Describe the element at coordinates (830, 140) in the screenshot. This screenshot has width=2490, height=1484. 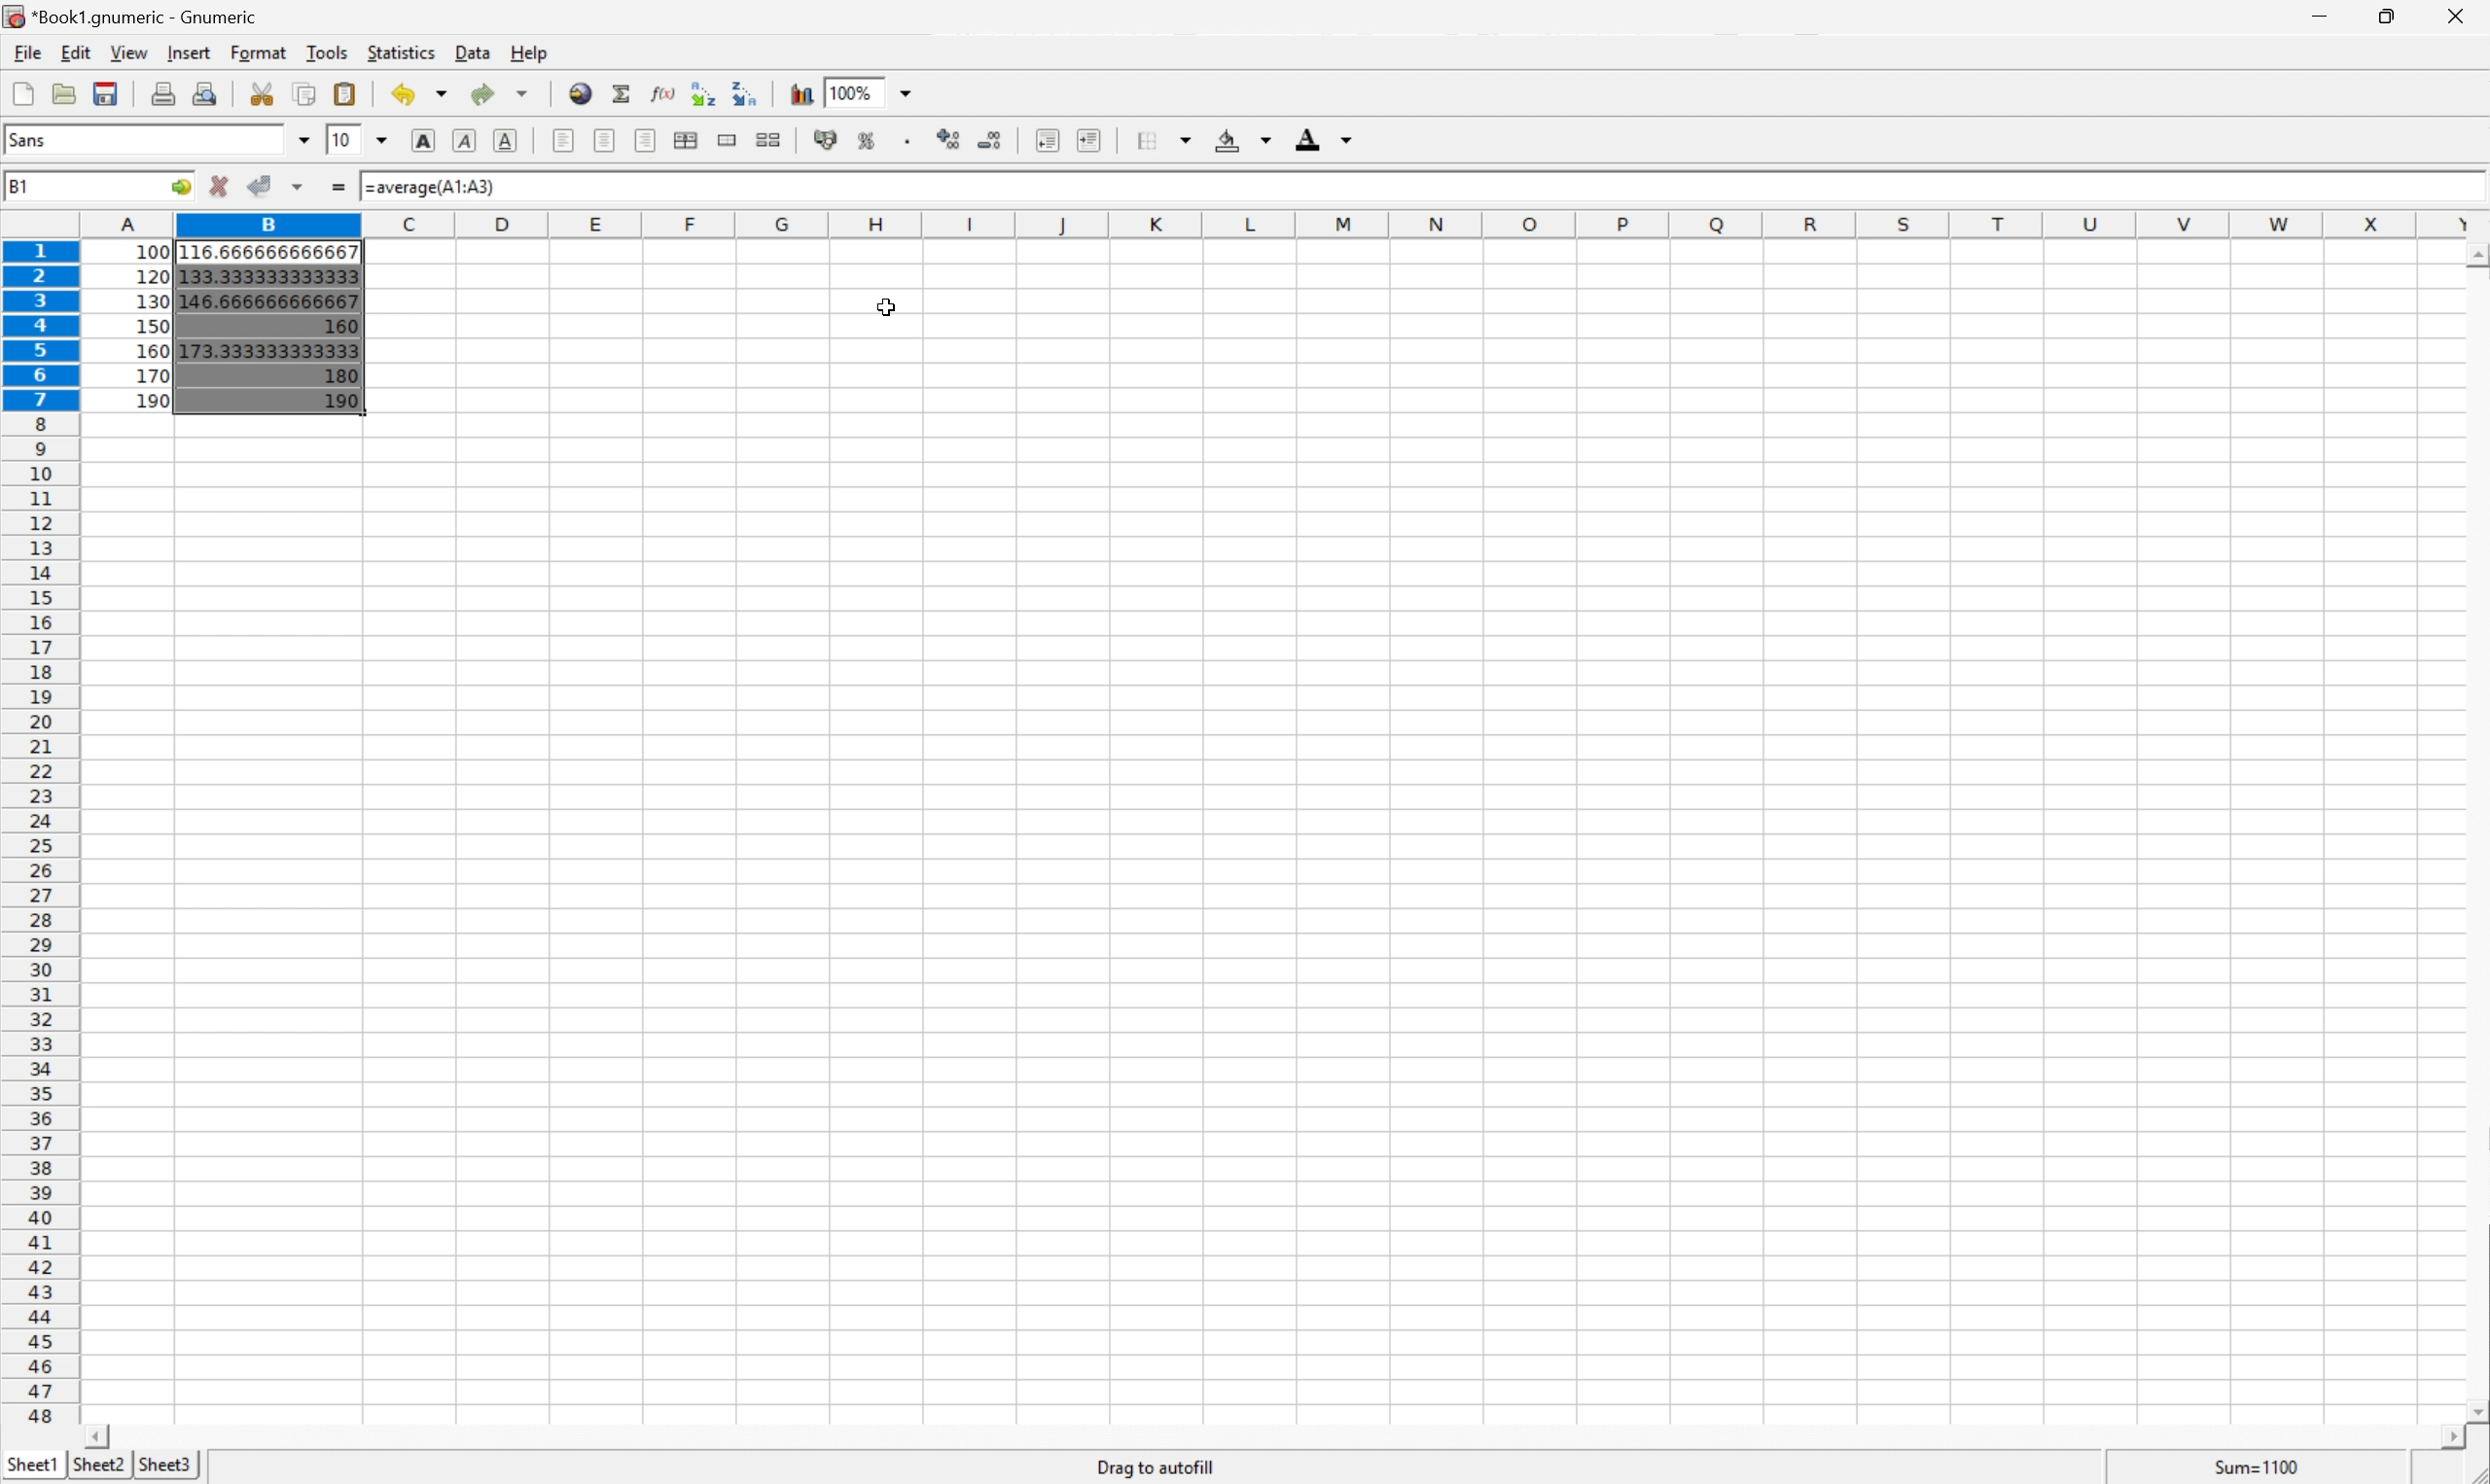
I see `Format the selection as accounting` at that location.